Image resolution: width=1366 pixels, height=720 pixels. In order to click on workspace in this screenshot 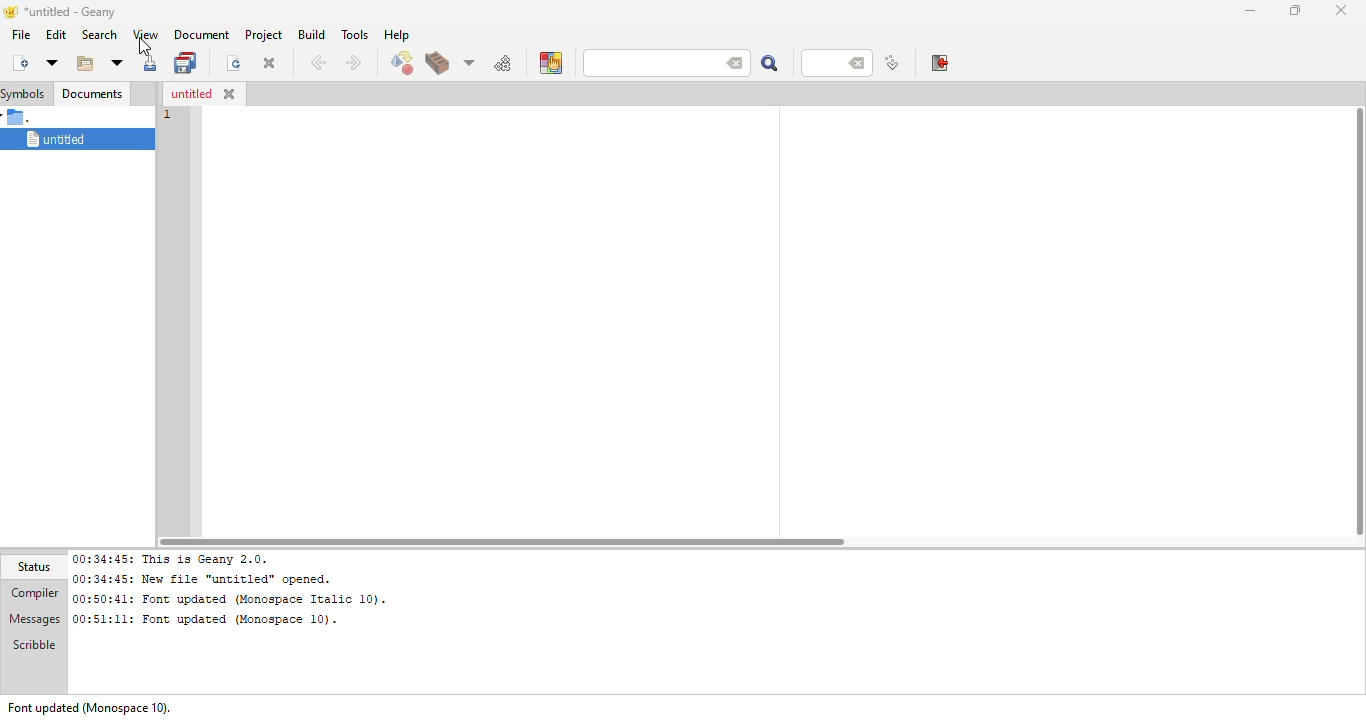, I will do `click(761, 316)`.